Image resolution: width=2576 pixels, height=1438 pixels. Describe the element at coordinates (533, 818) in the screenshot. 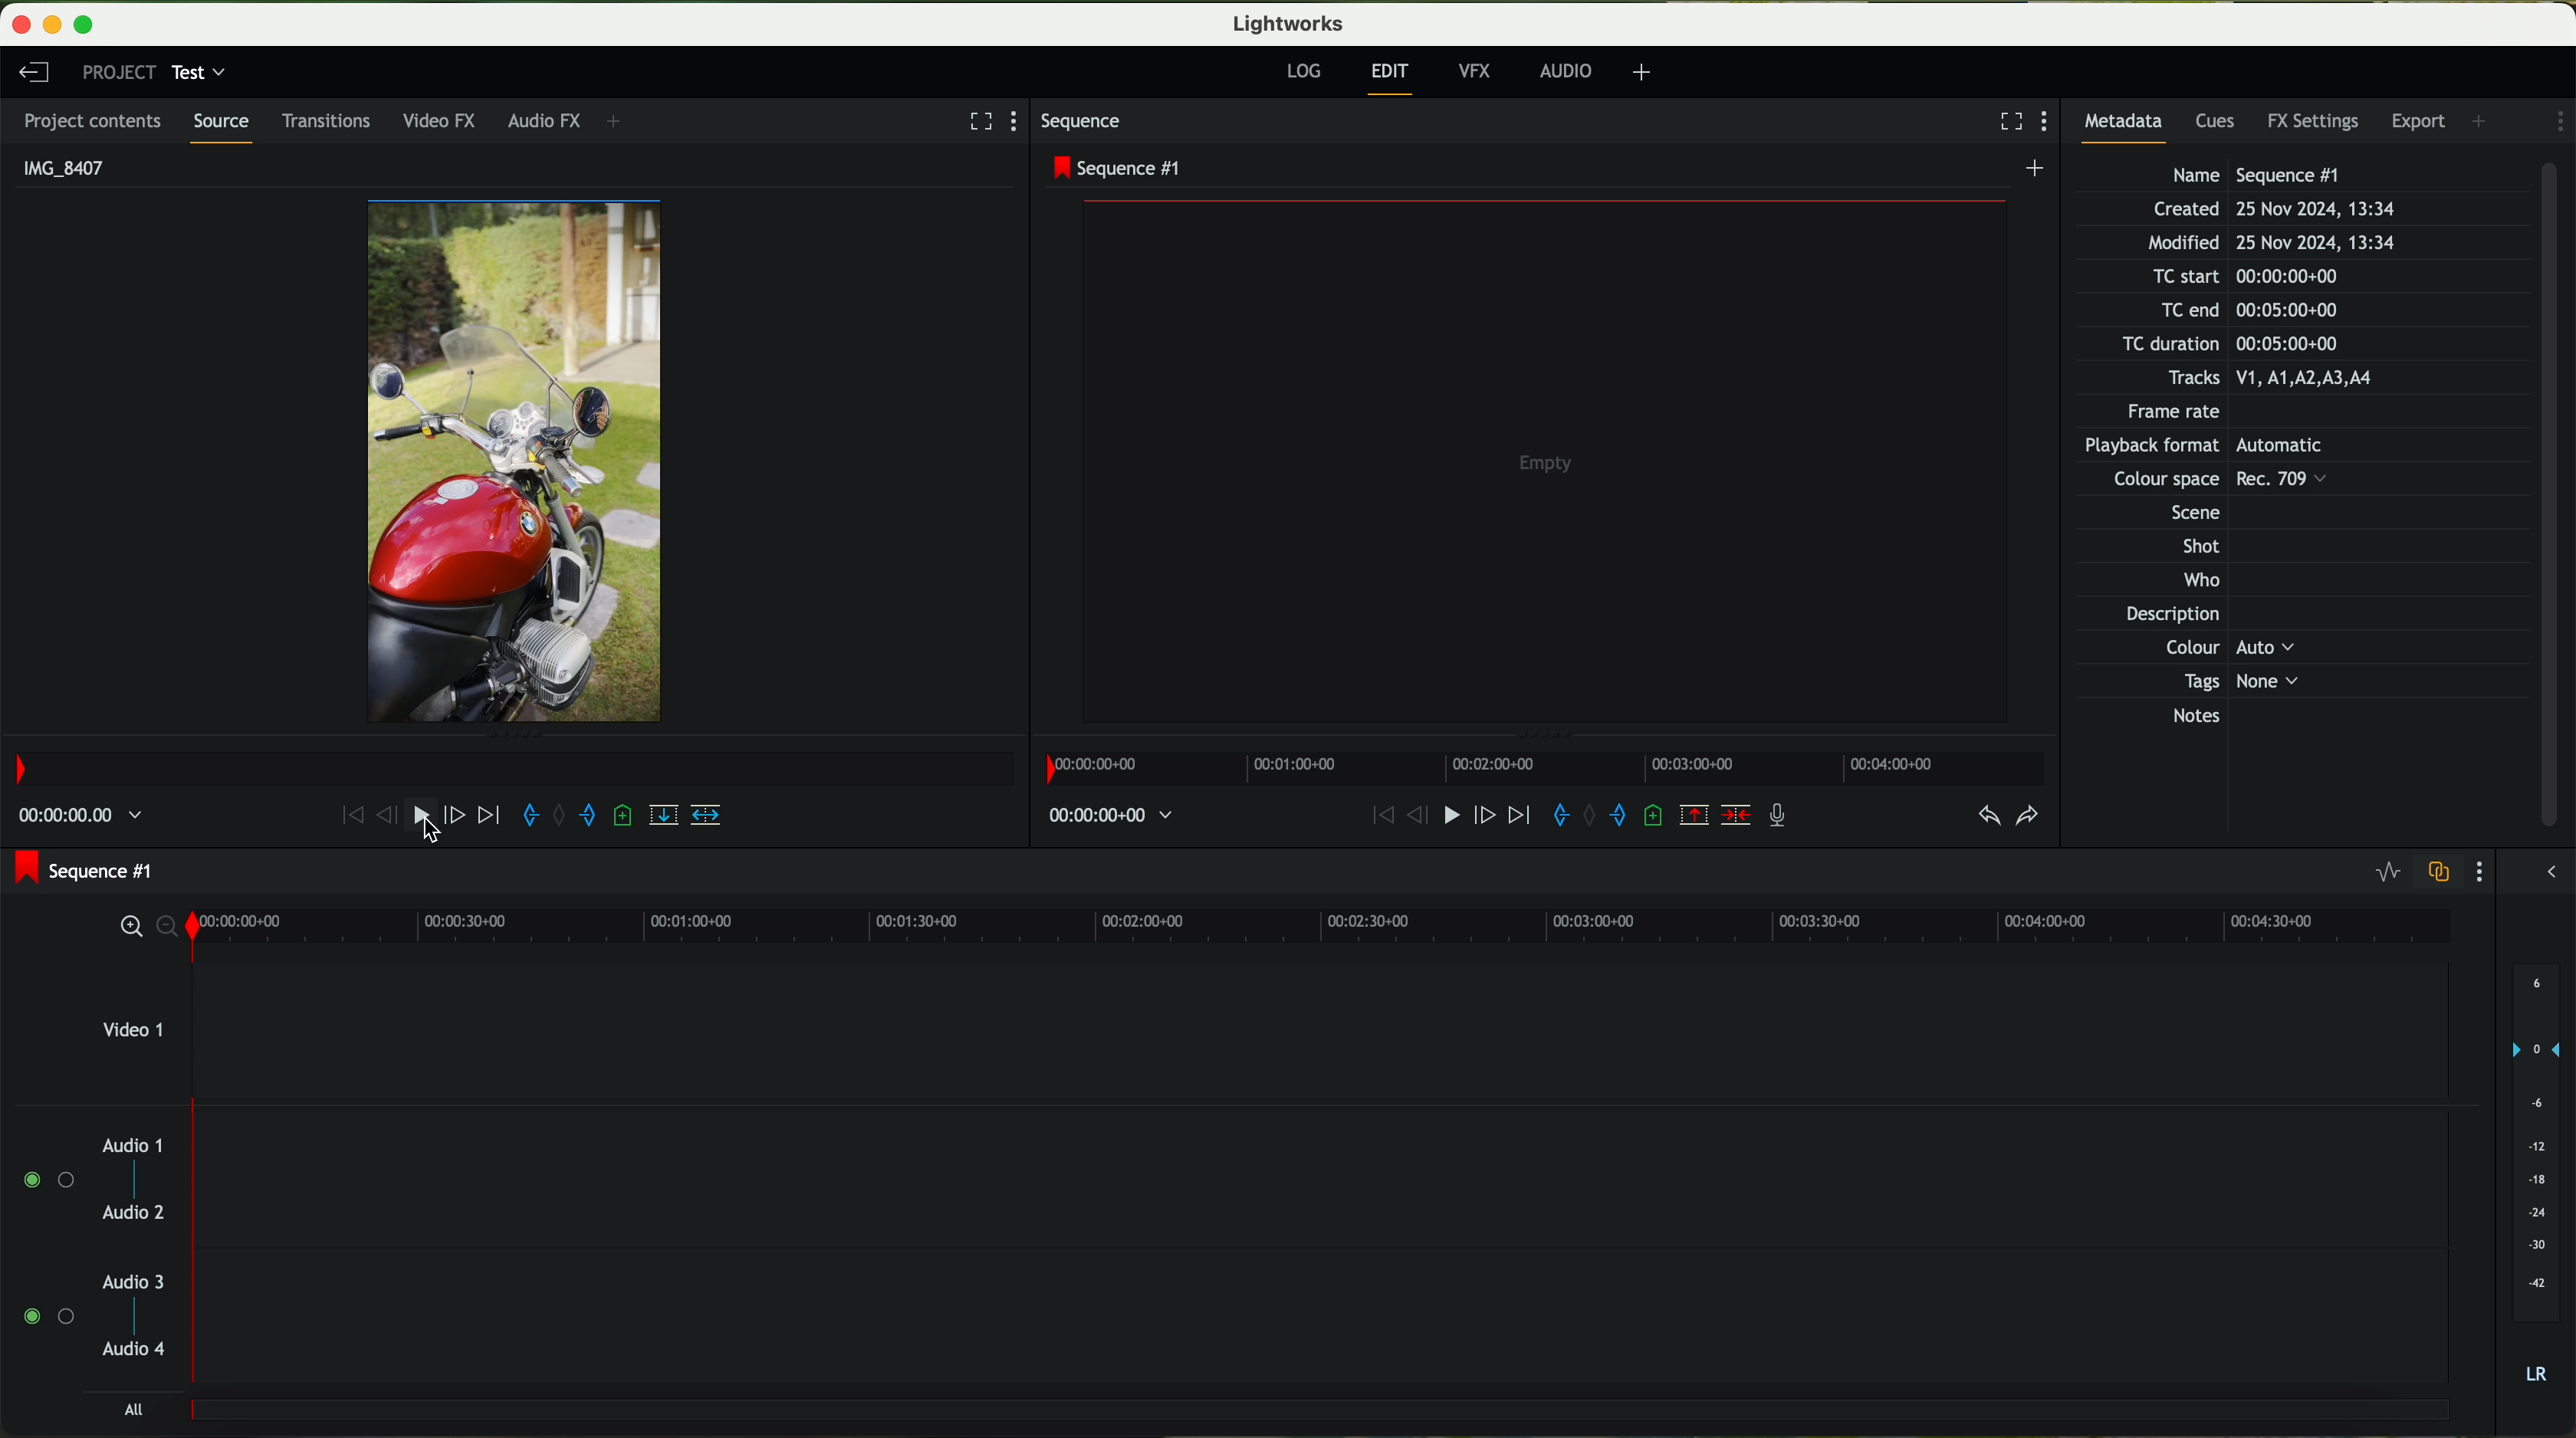

I see `add an in mark` at that location.